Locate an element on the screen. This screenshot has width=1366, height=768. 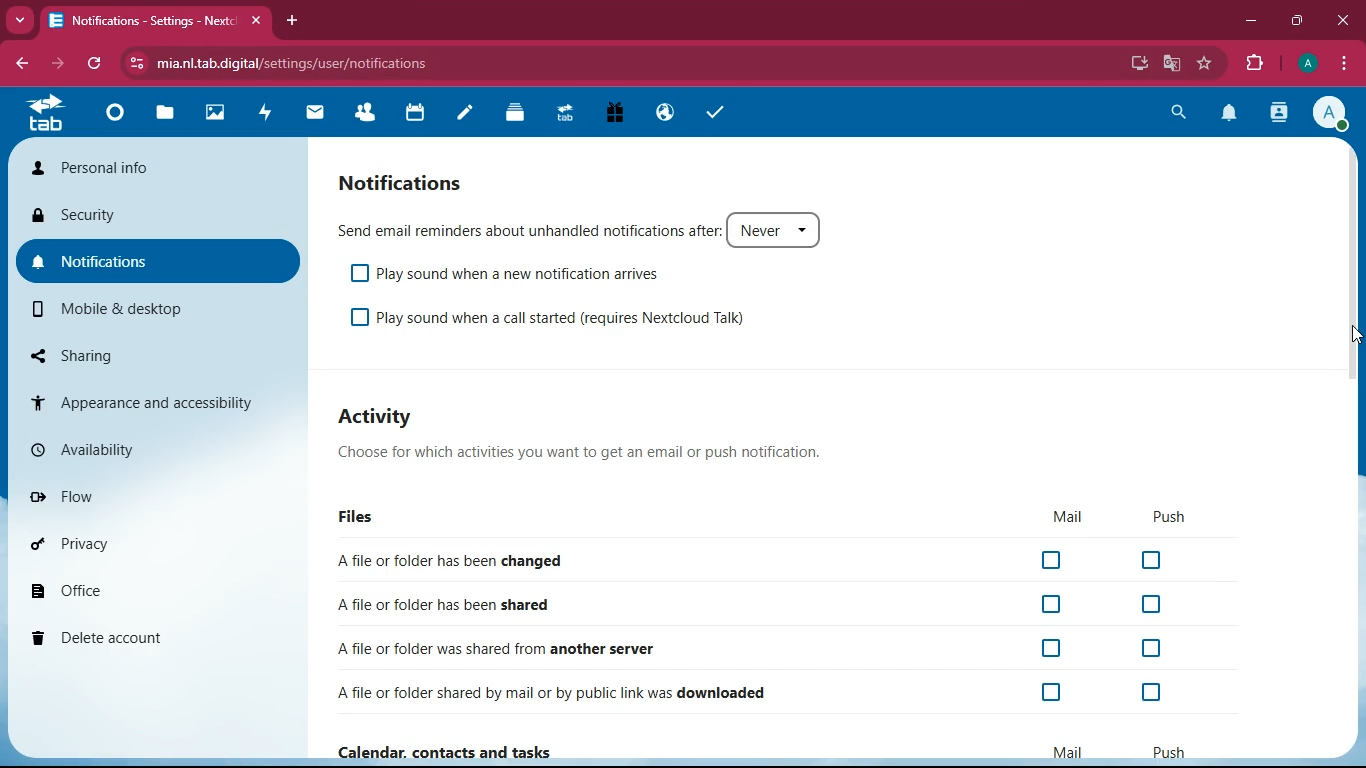
flow is located at coordinates (152, 494).